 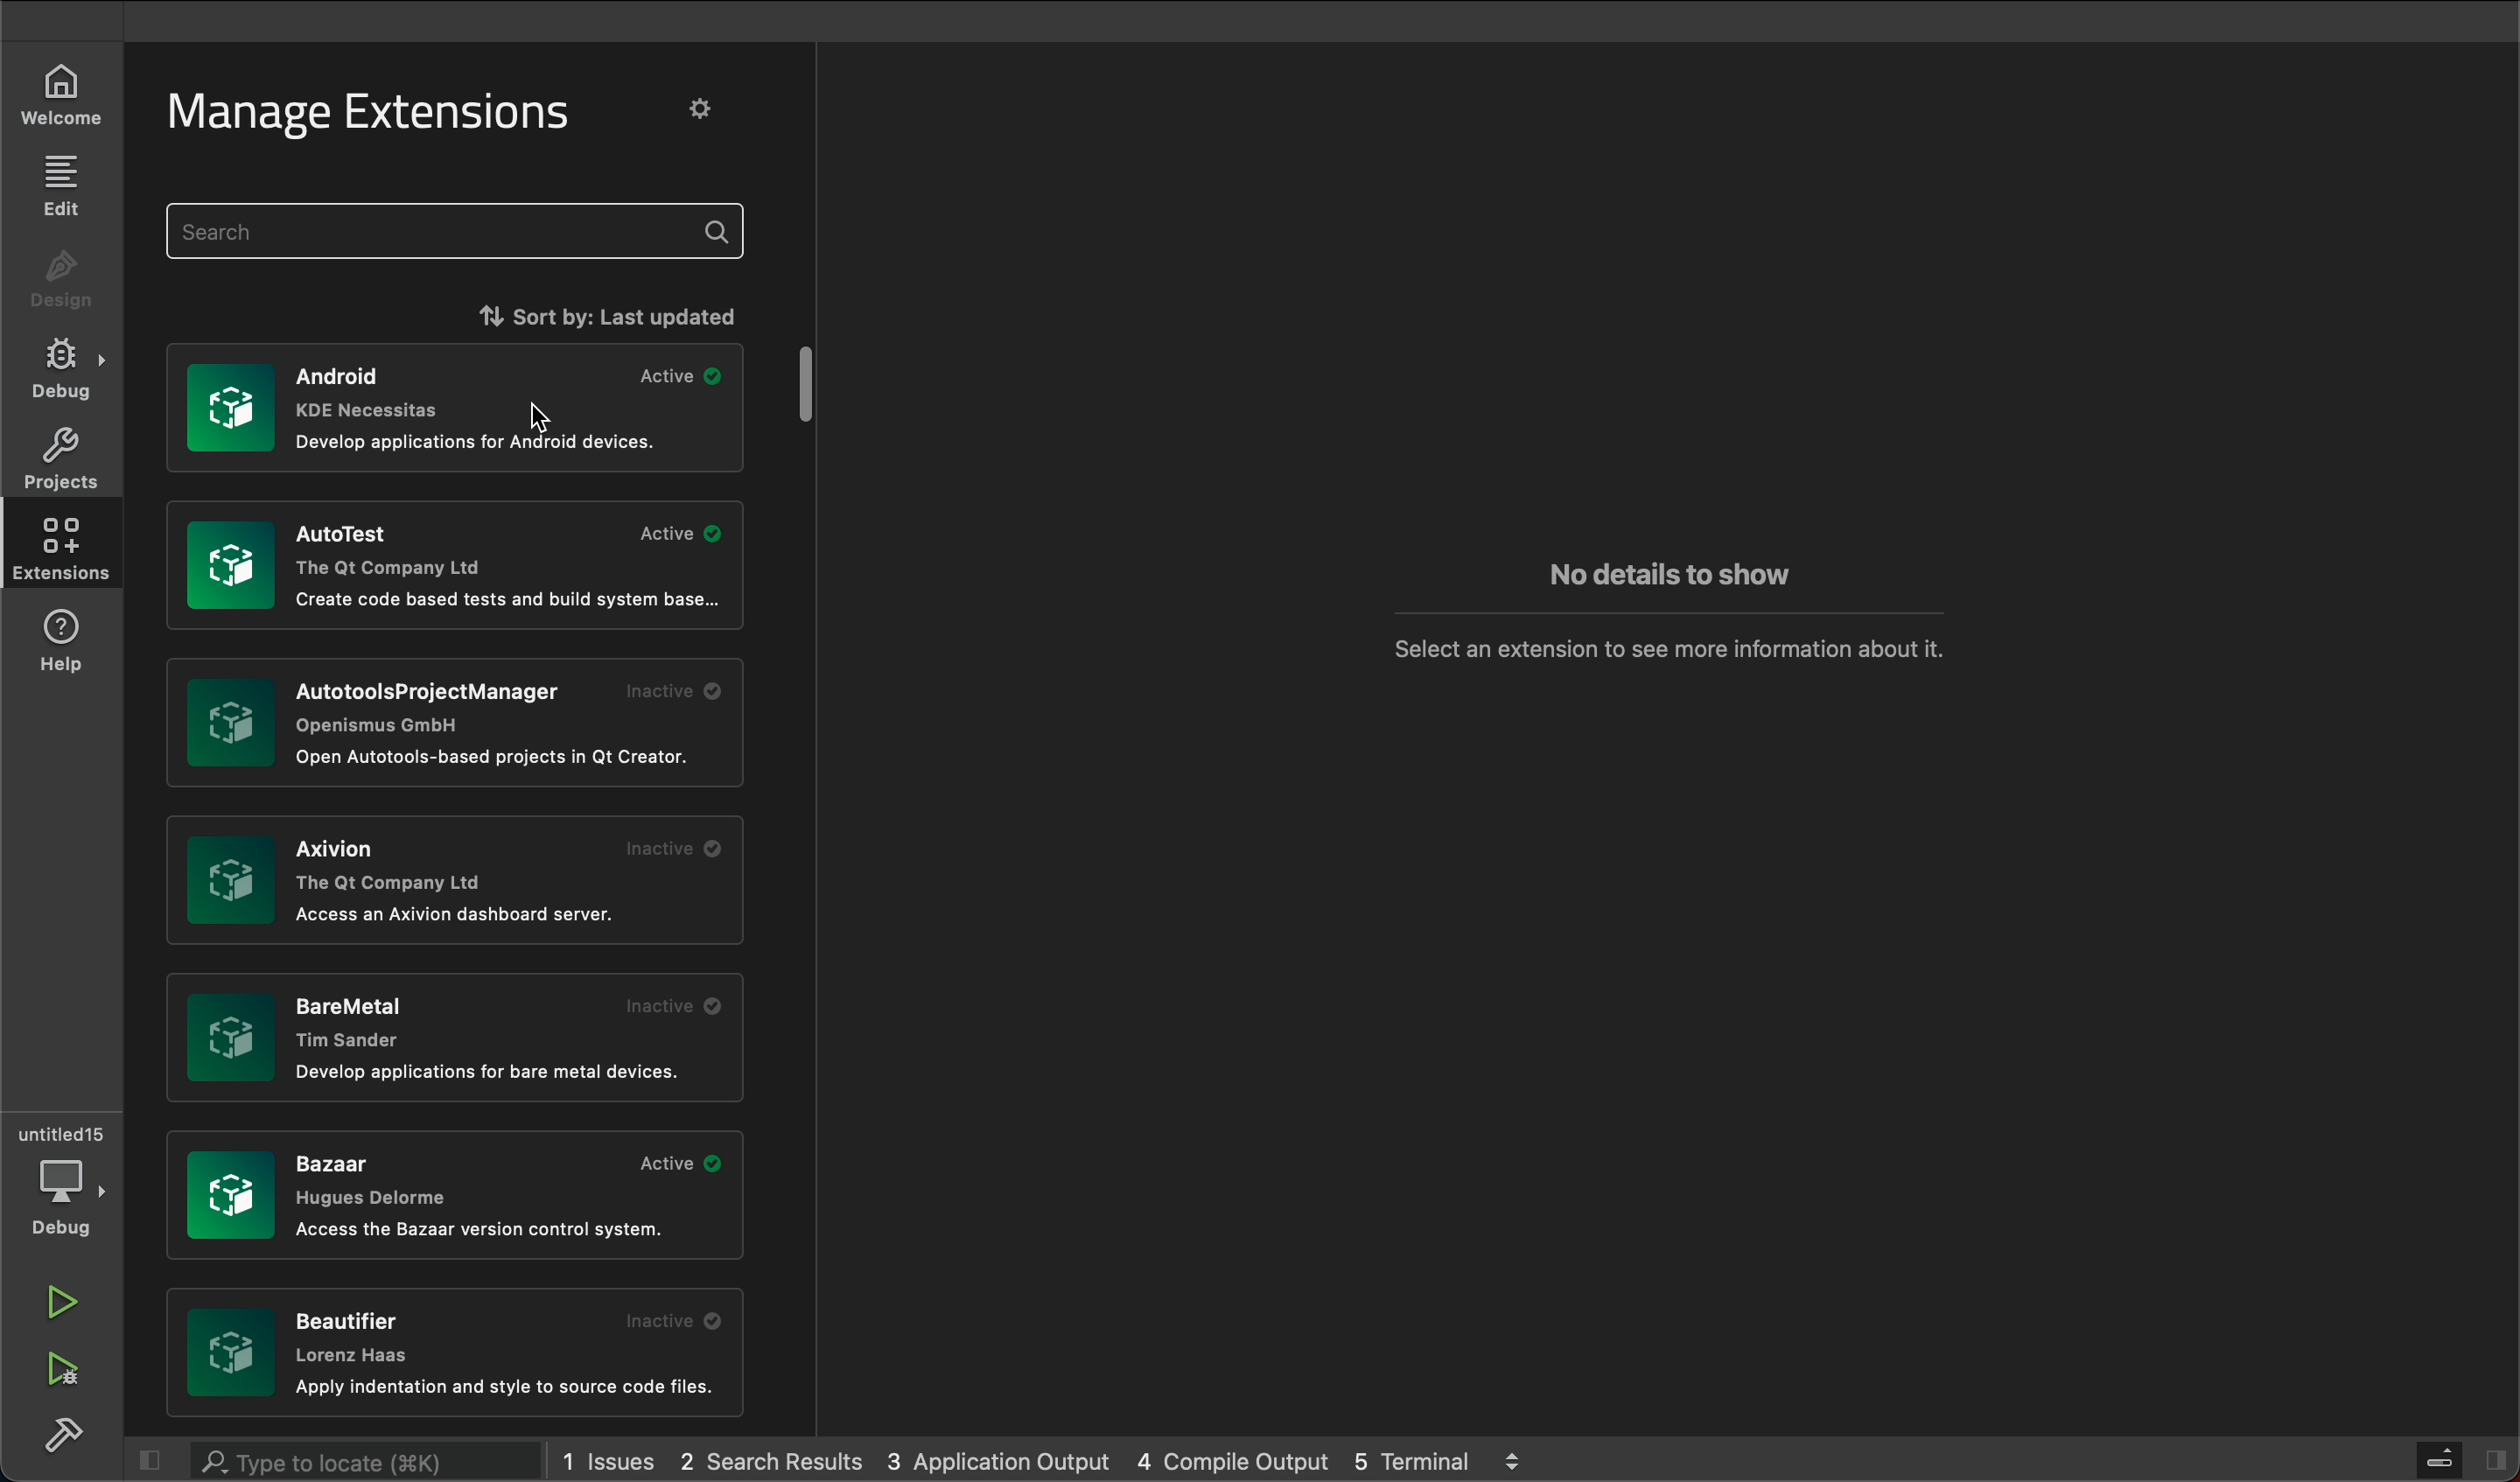 I want to click on welcome, so click(x=62, y=98).